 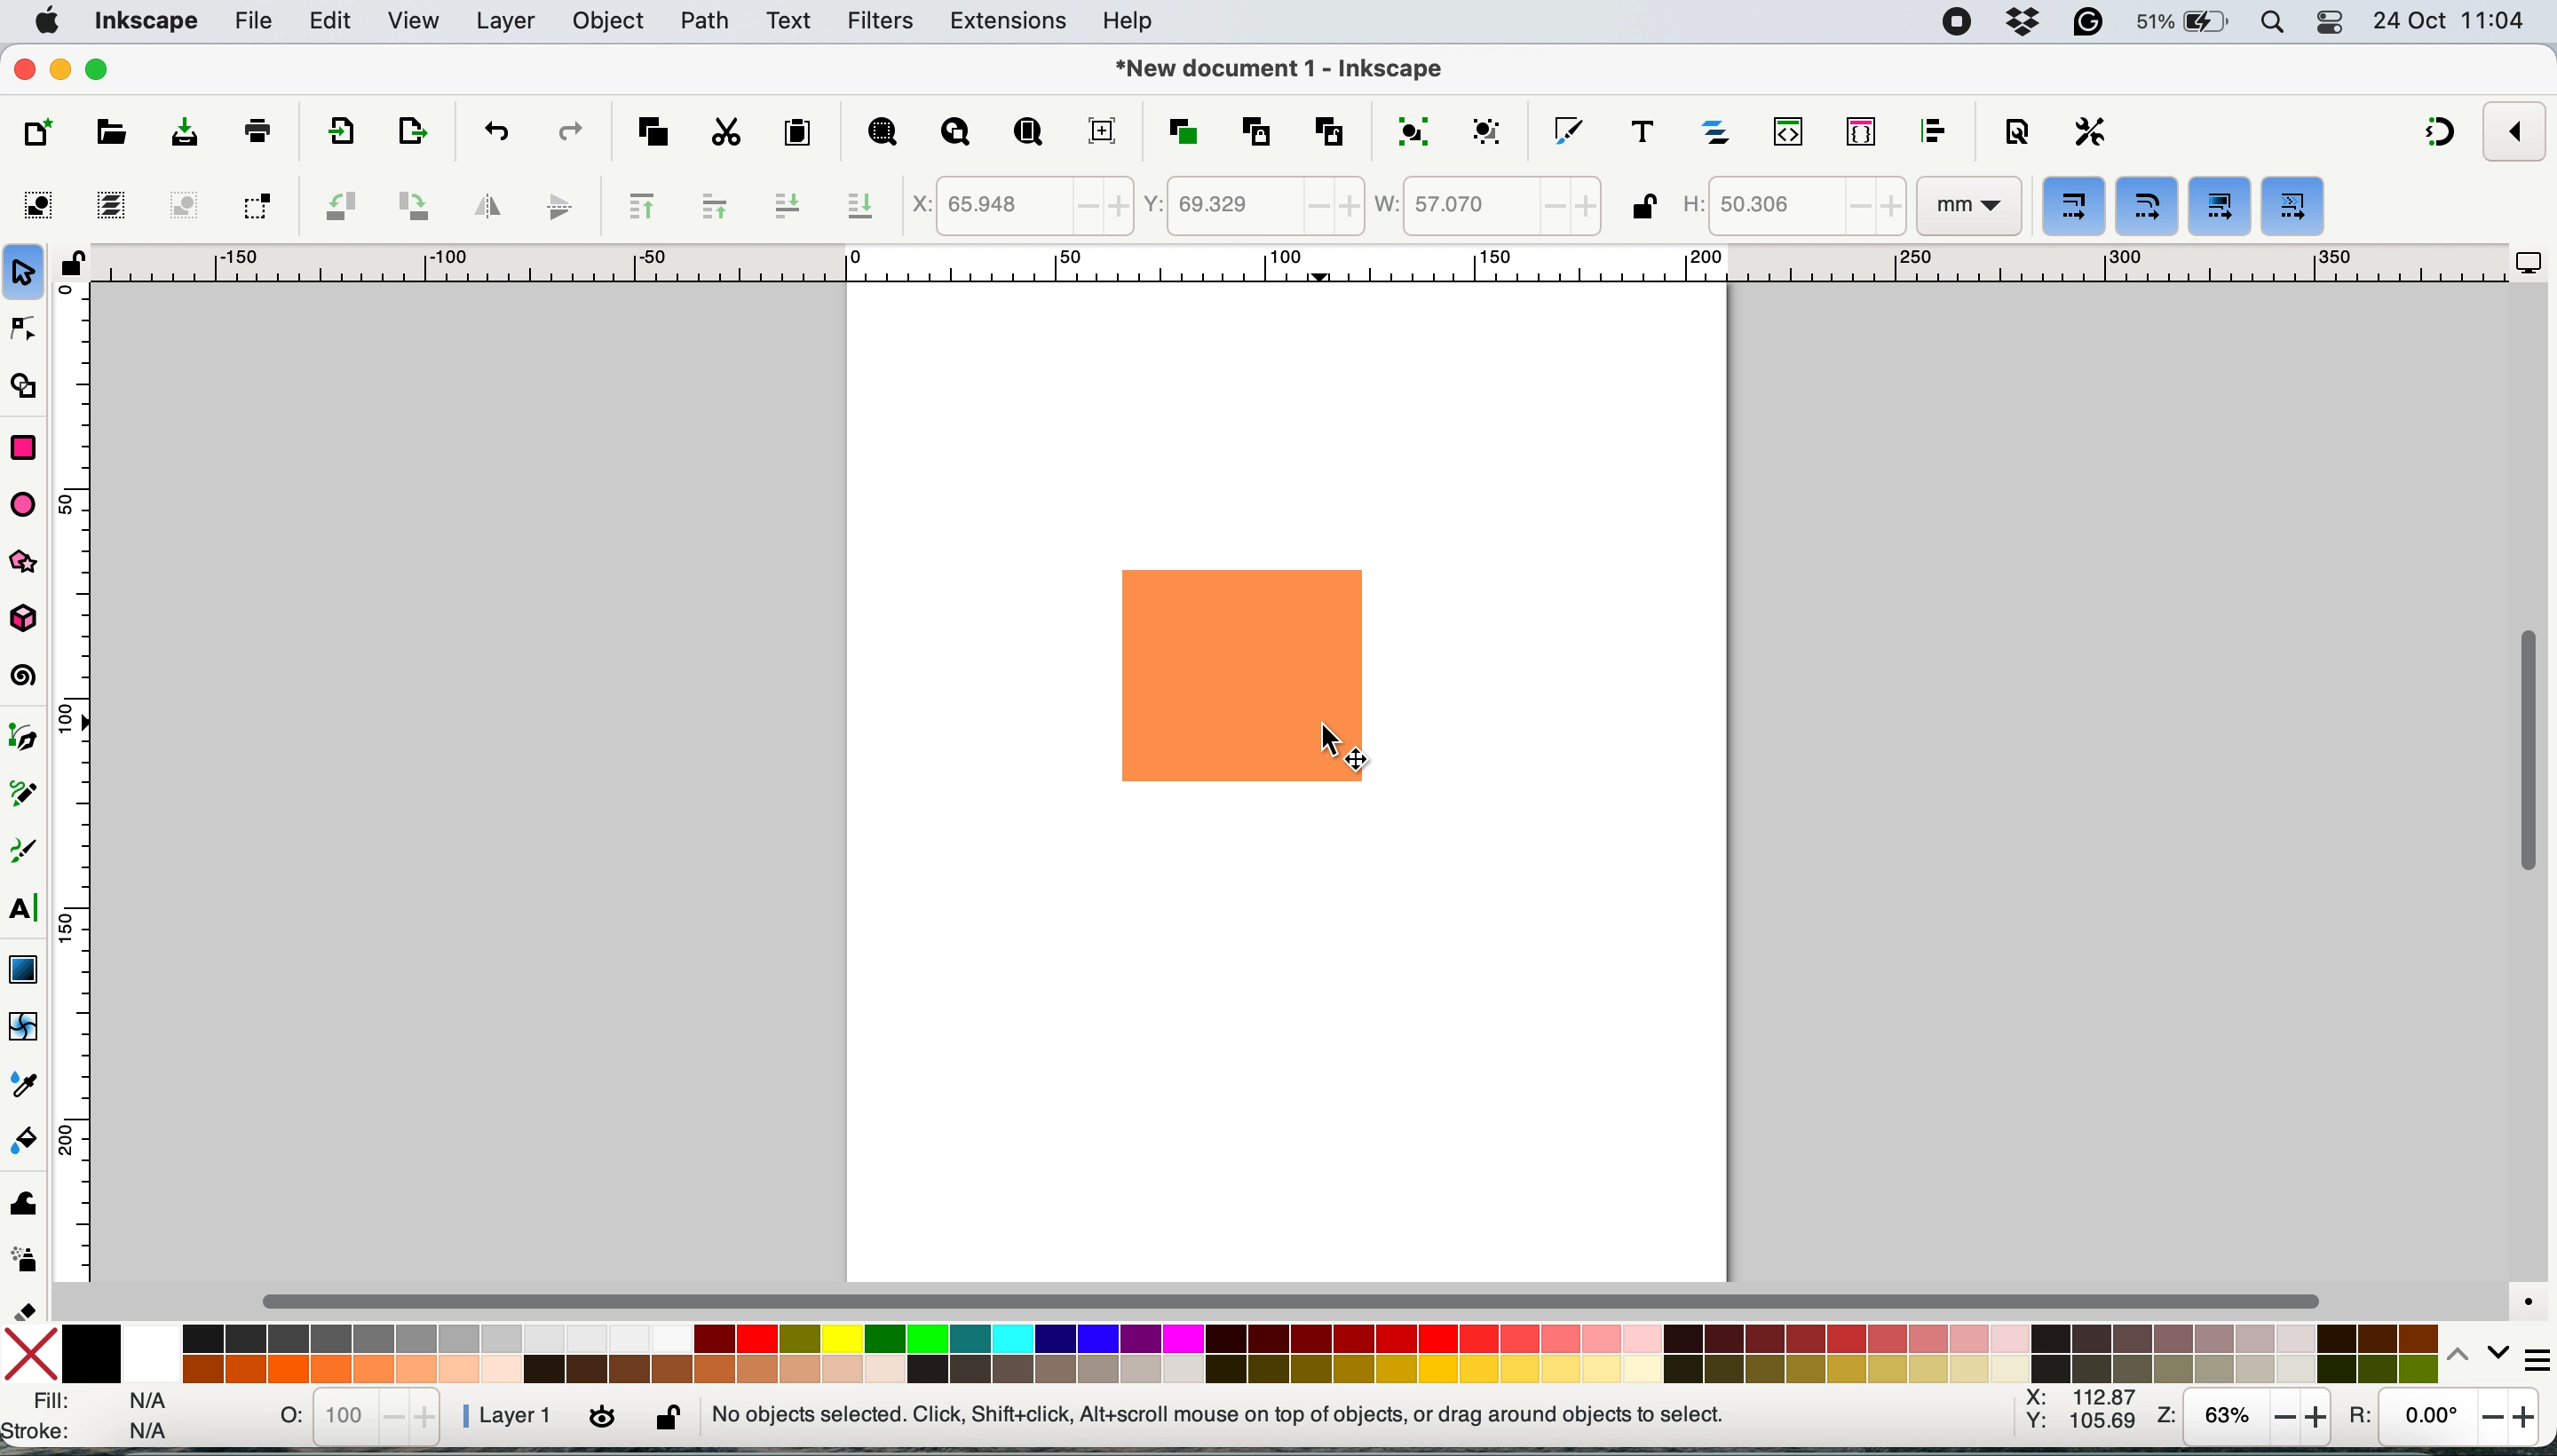 What do you see at coordinates (362, 1416) in the screenshot?
I see `stats` at bounding box center [362, 1416].